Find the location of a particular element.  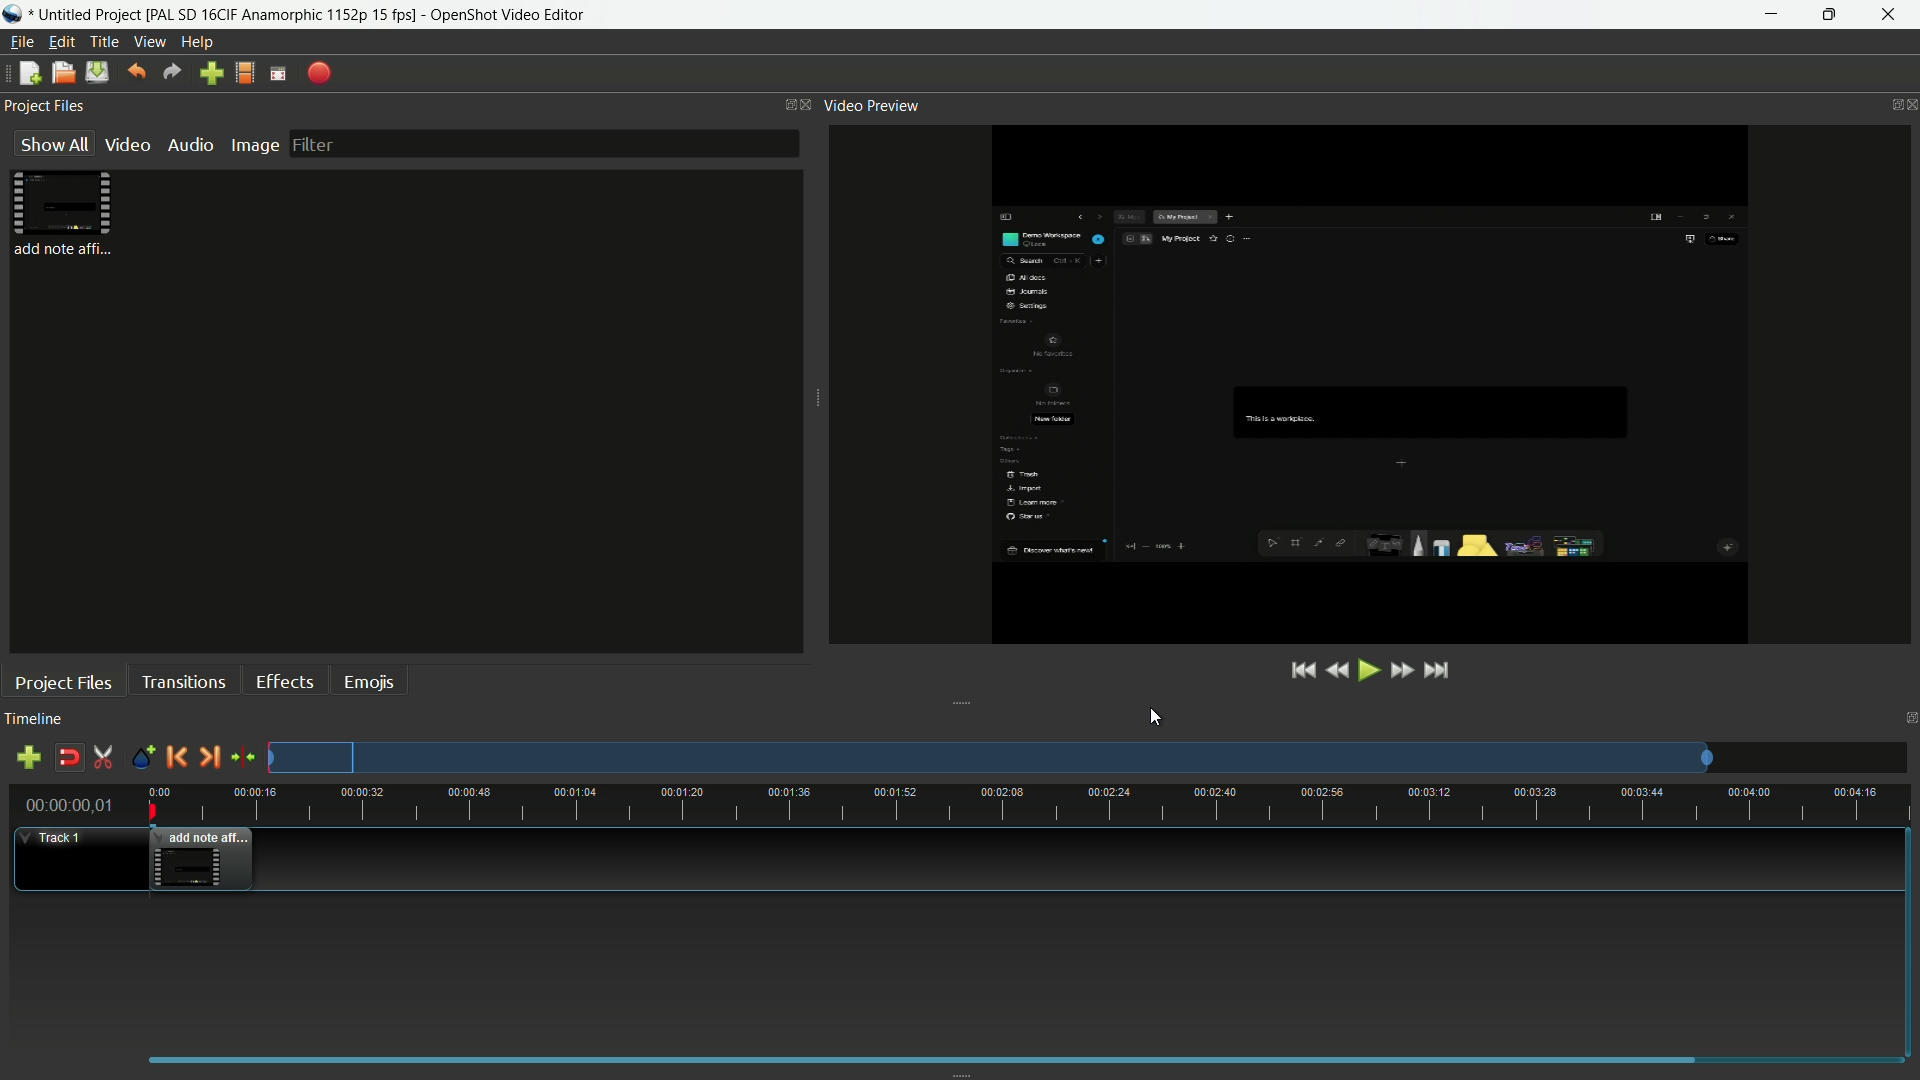

undo is located at coordinates (137, 72).